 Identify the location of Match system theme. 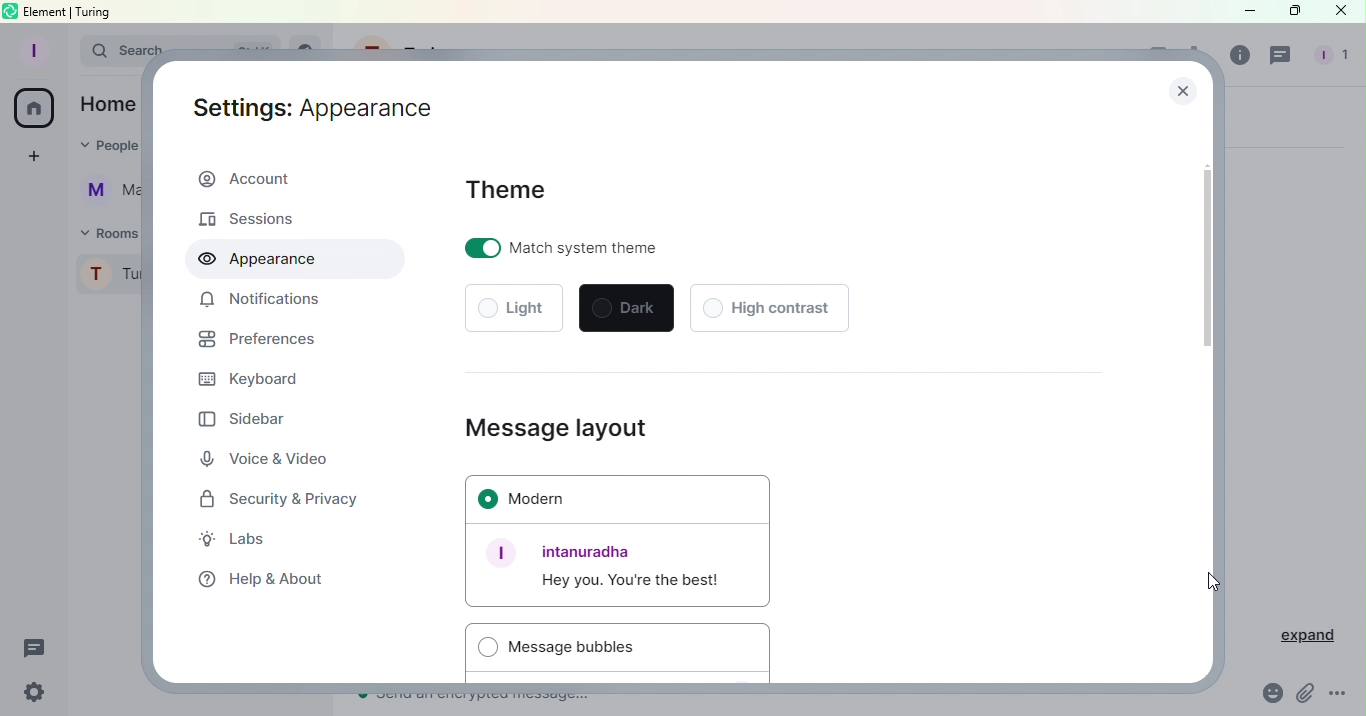
(606, 249).